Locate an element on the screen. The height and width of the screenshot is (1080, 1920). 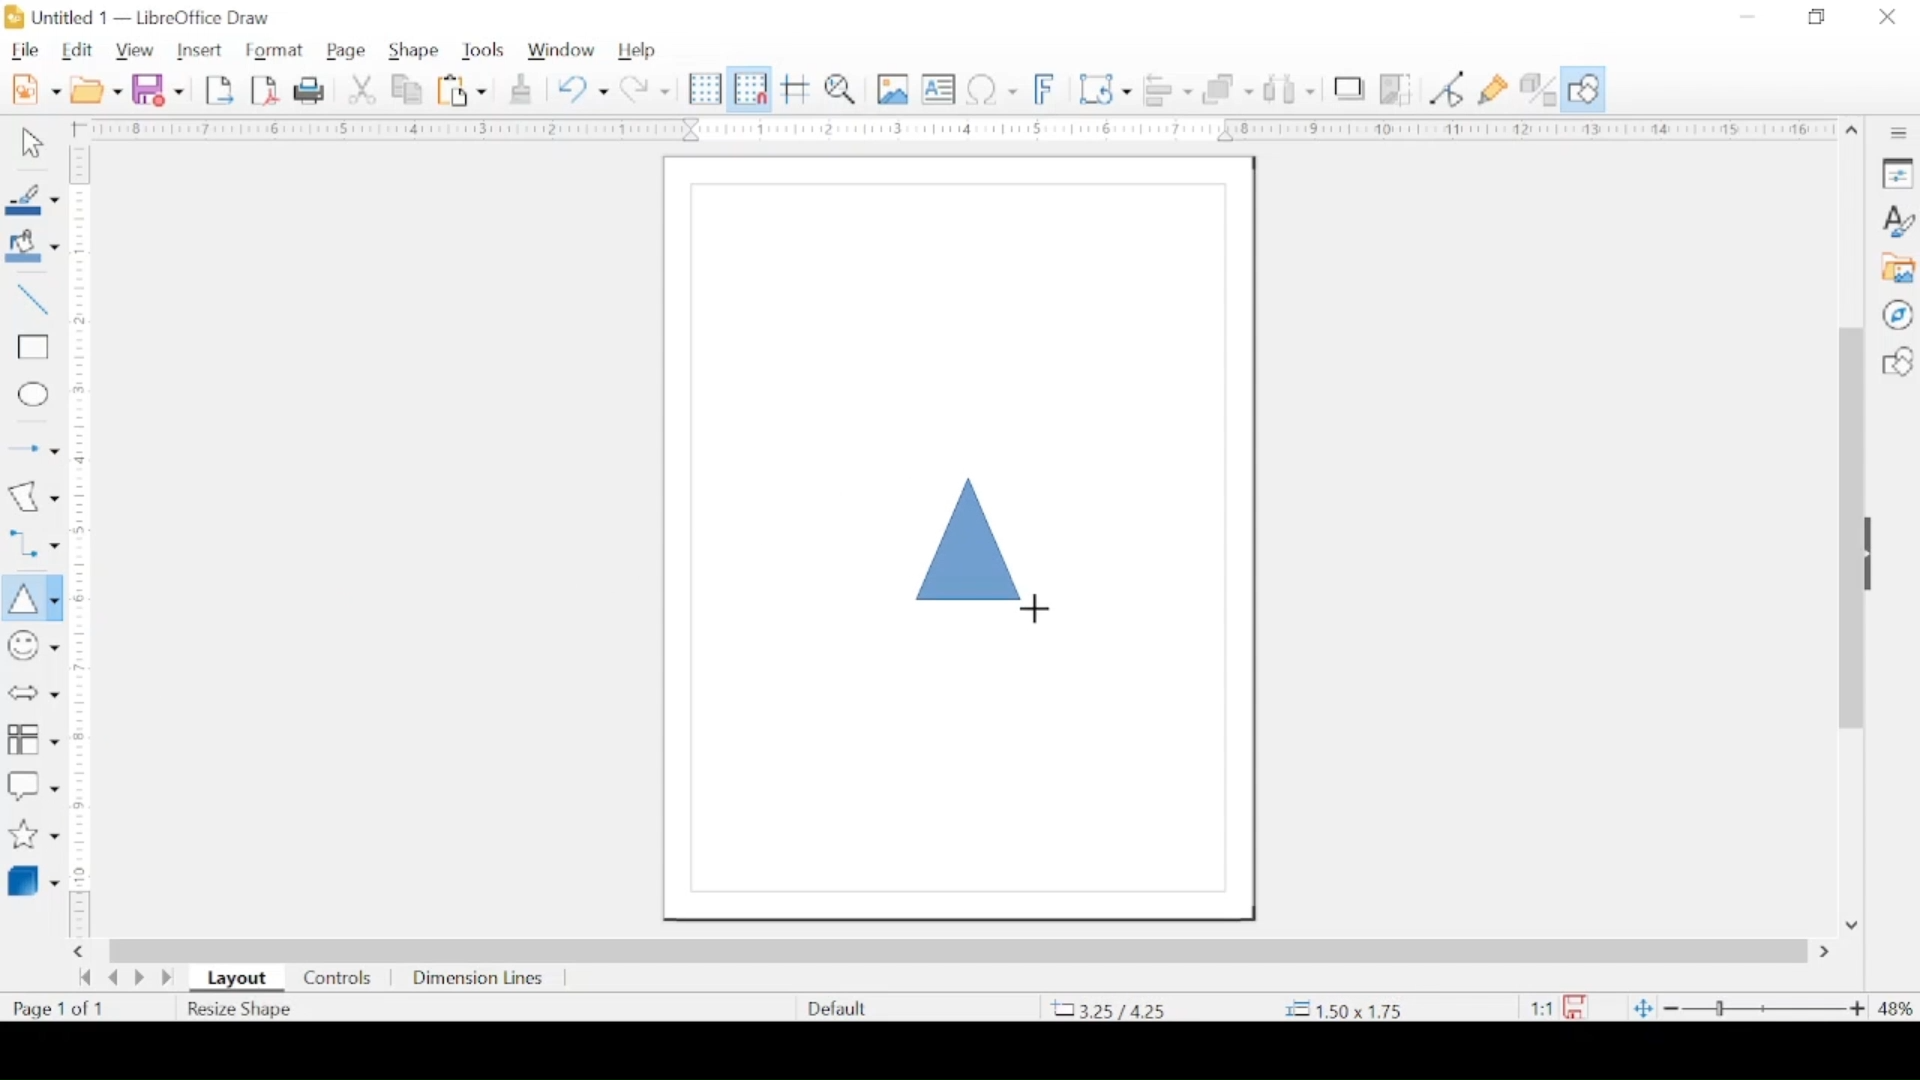
stars and banner is located at coordinates (32, 834).